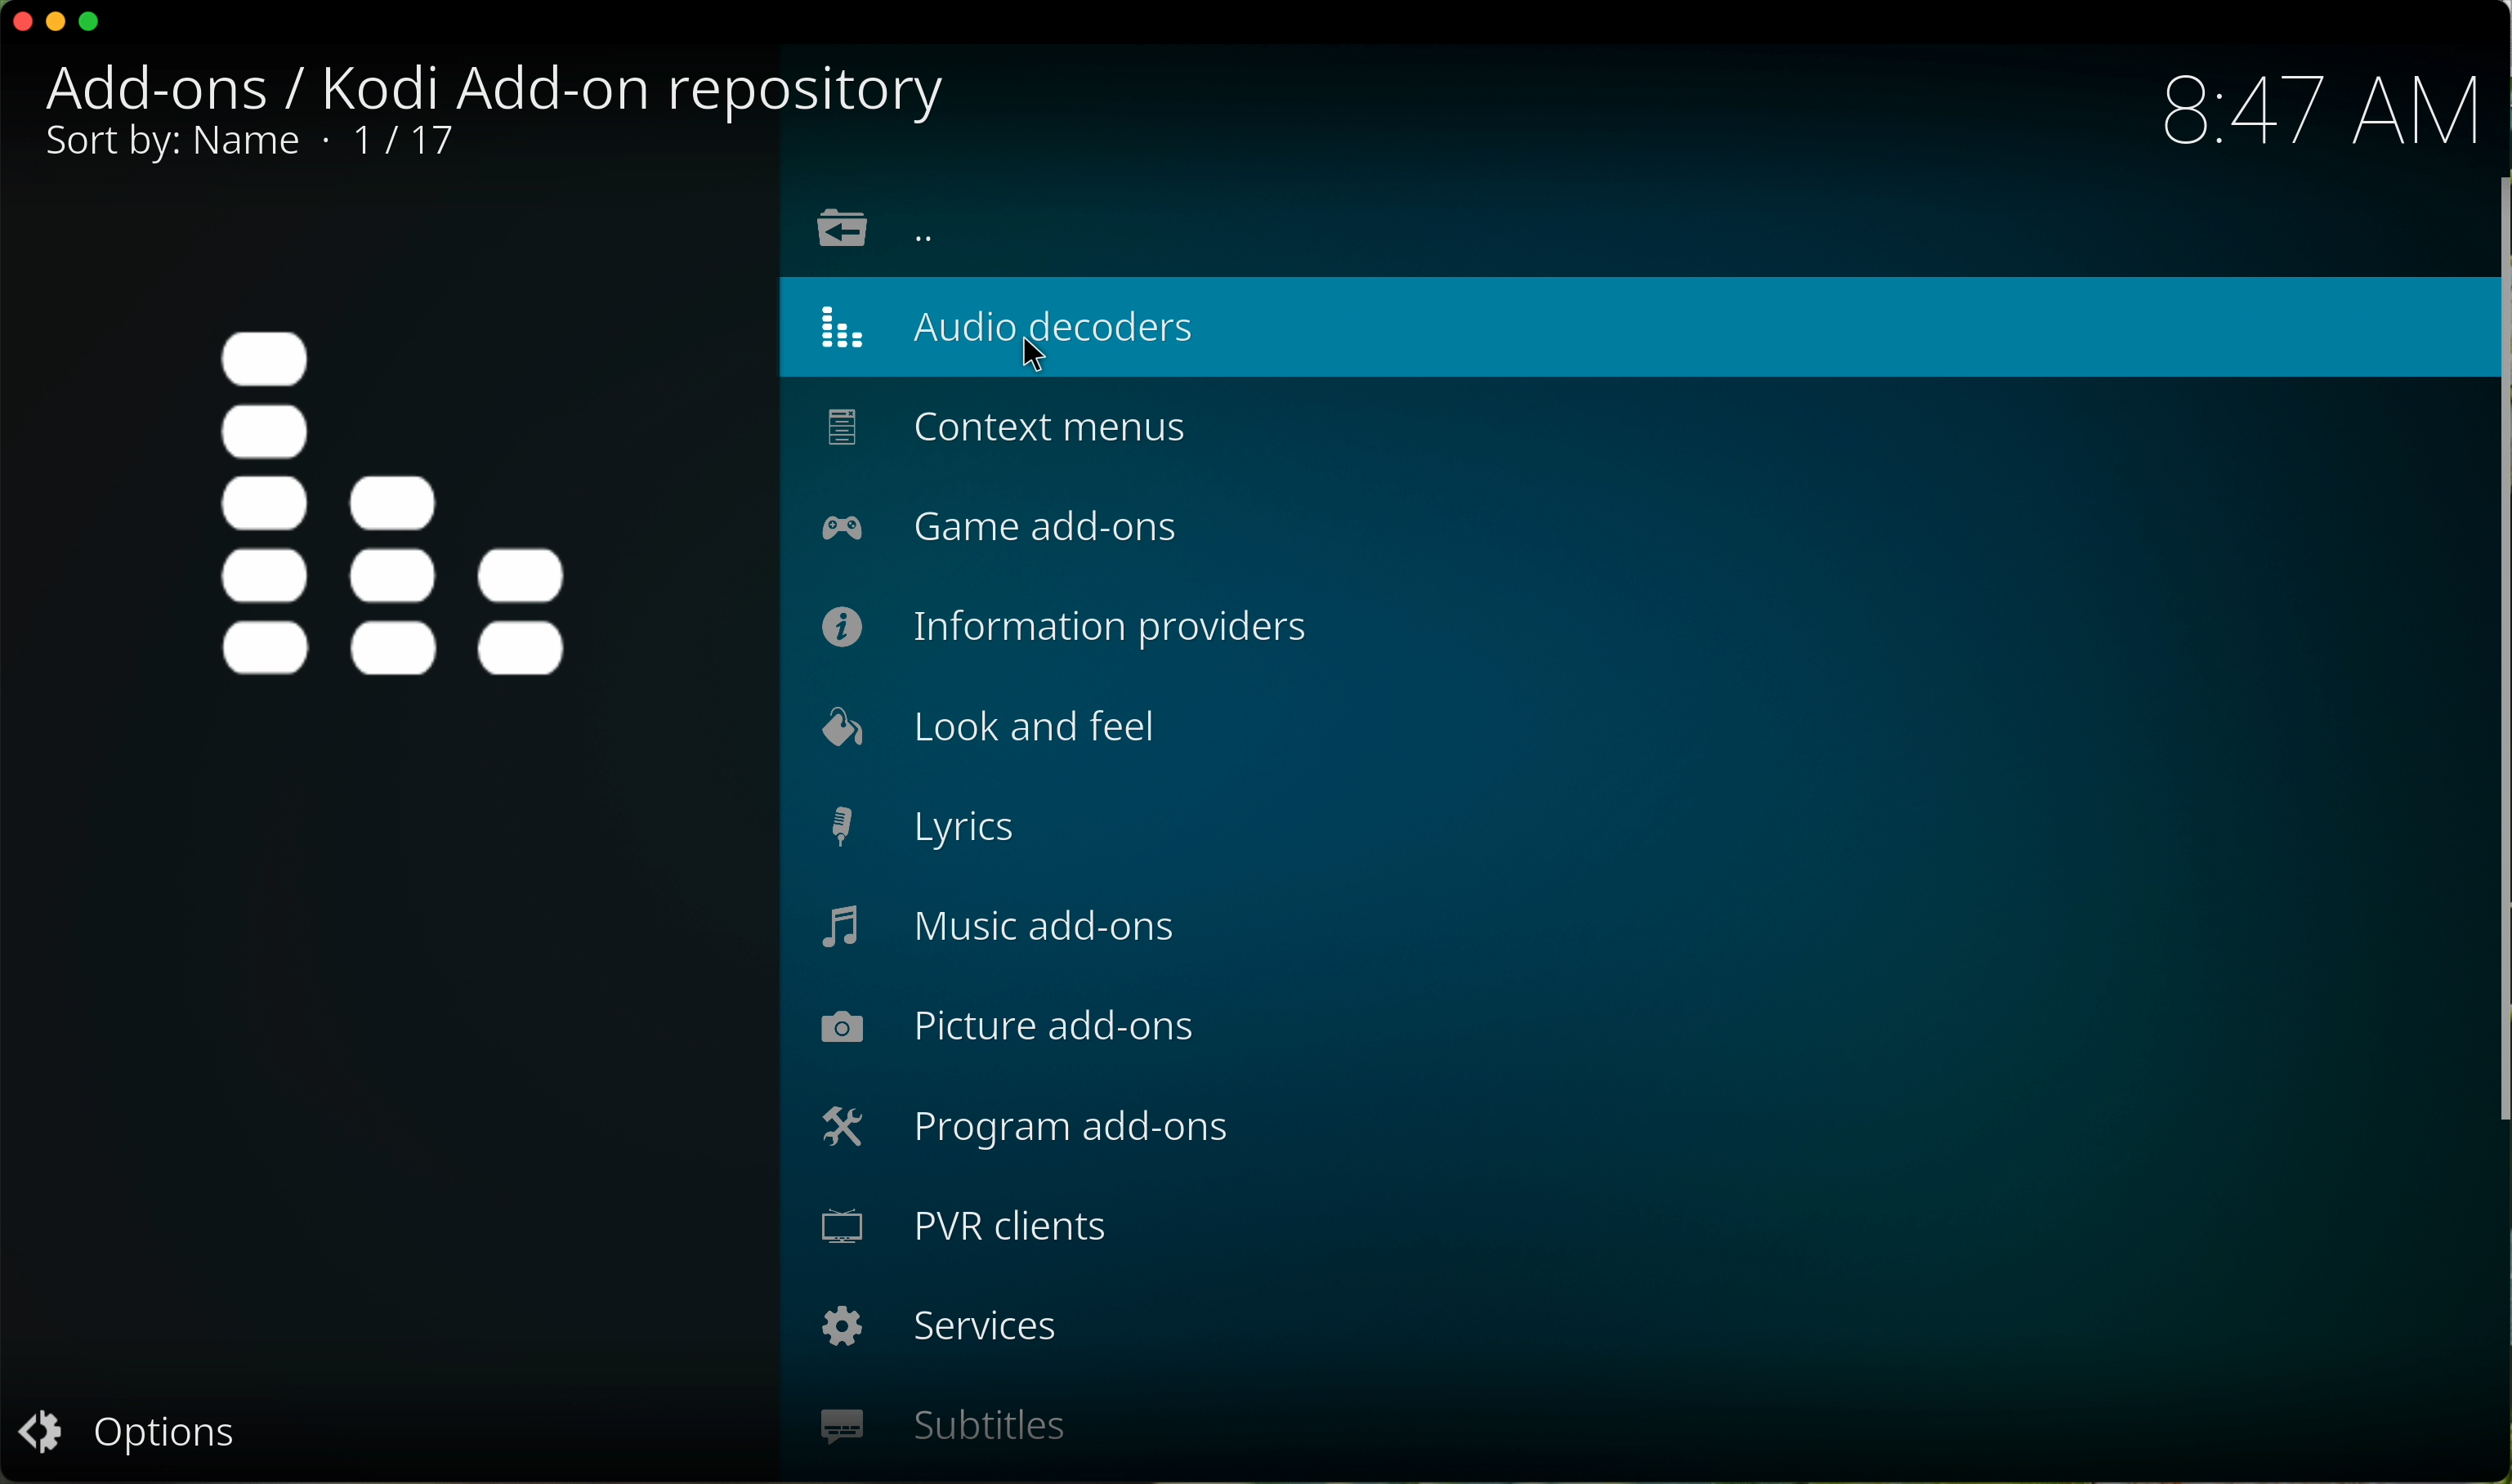 The height and width of the screenshot is (1484, 2512). Describe the element at coordinates (19, 23) in the screenshot. I see `close program` at that location.